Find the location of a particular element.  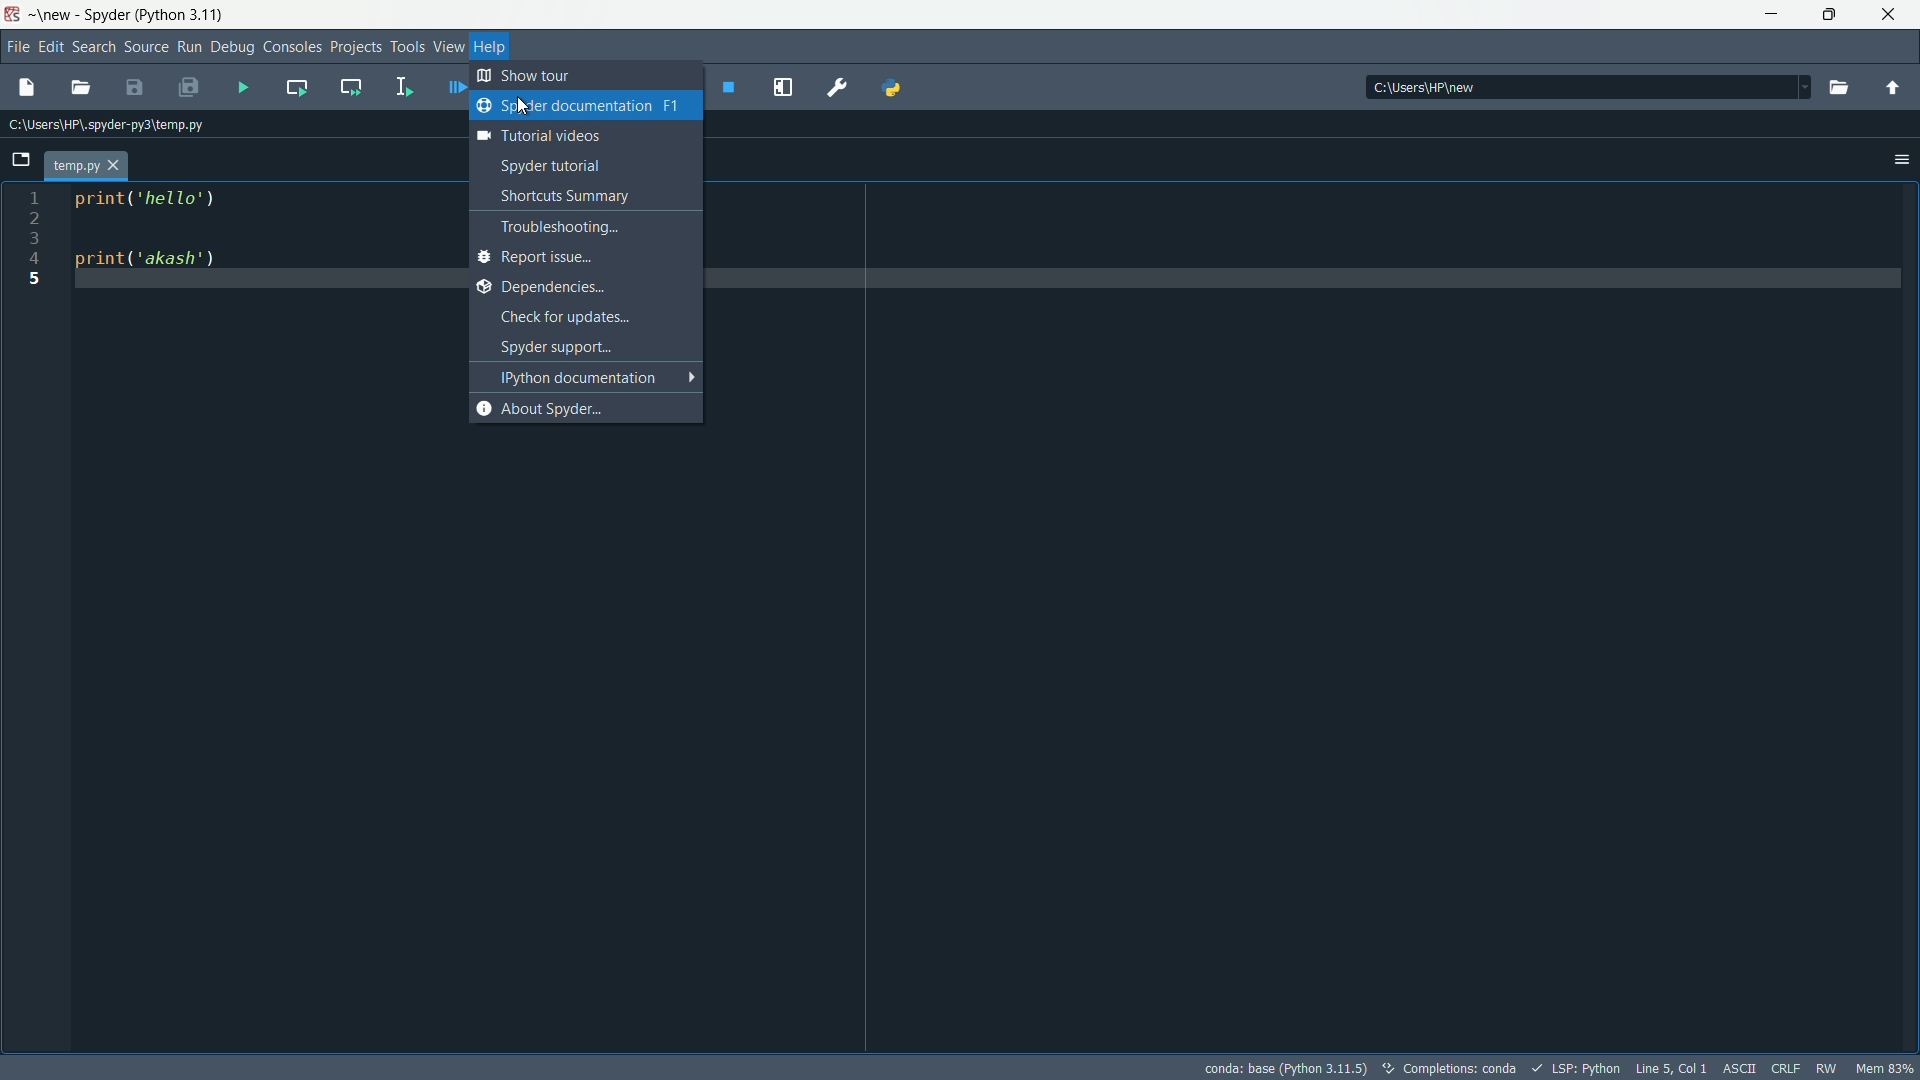

preferences is located at coordinates (838, 86).